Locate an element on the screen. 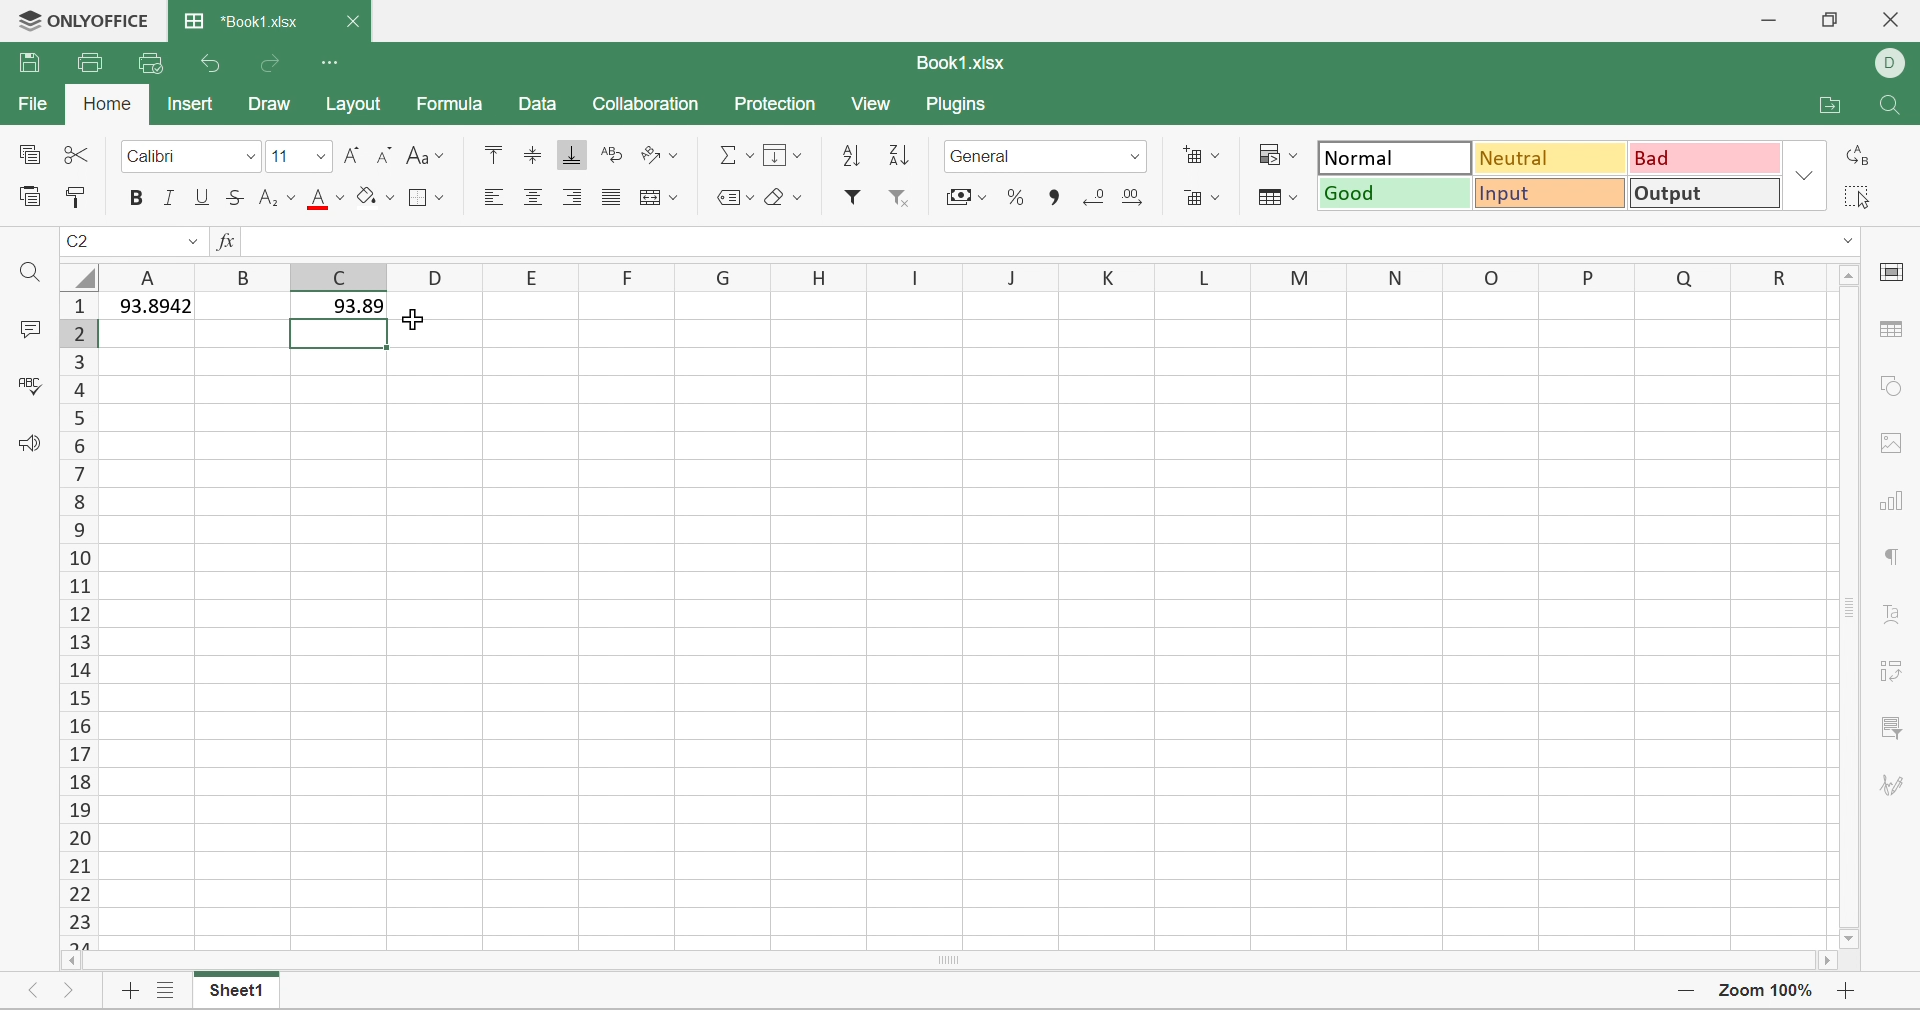  Input is located at coordinates (1551, 196).